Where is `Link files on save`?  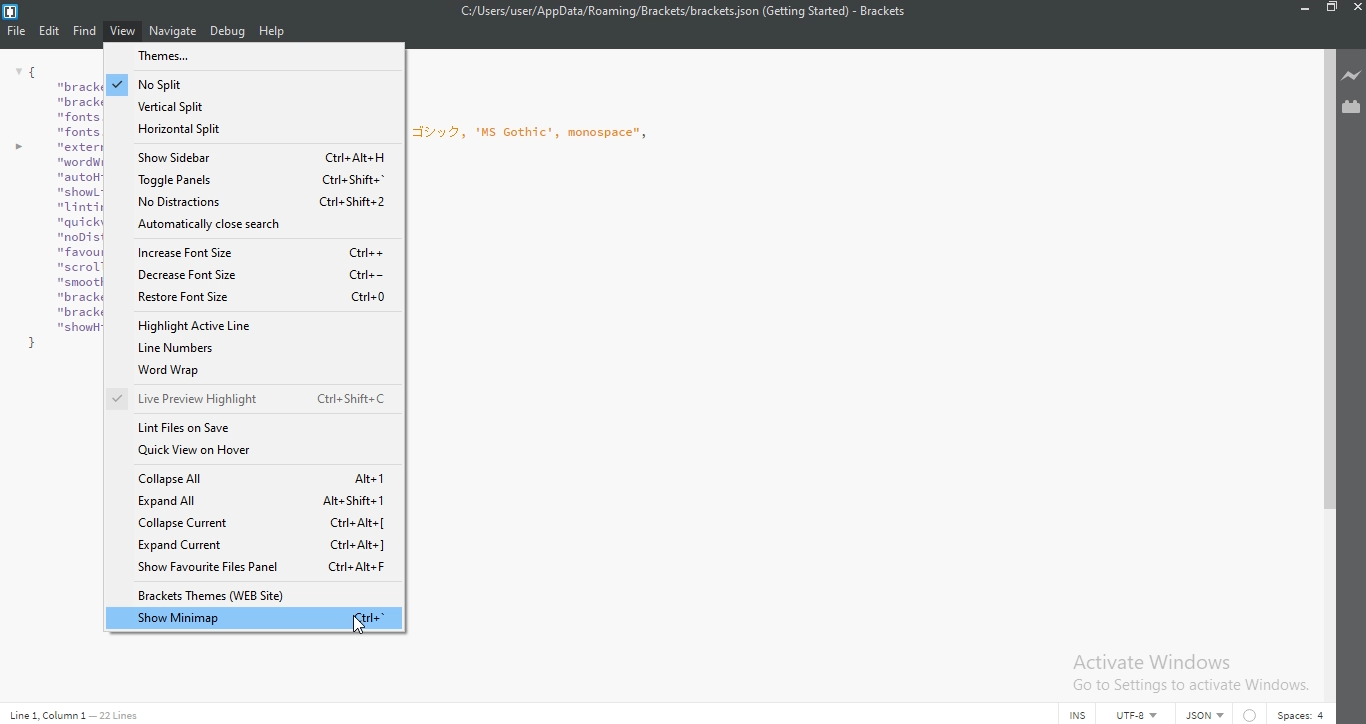
Link files on save is located at coordinates (250, 427).